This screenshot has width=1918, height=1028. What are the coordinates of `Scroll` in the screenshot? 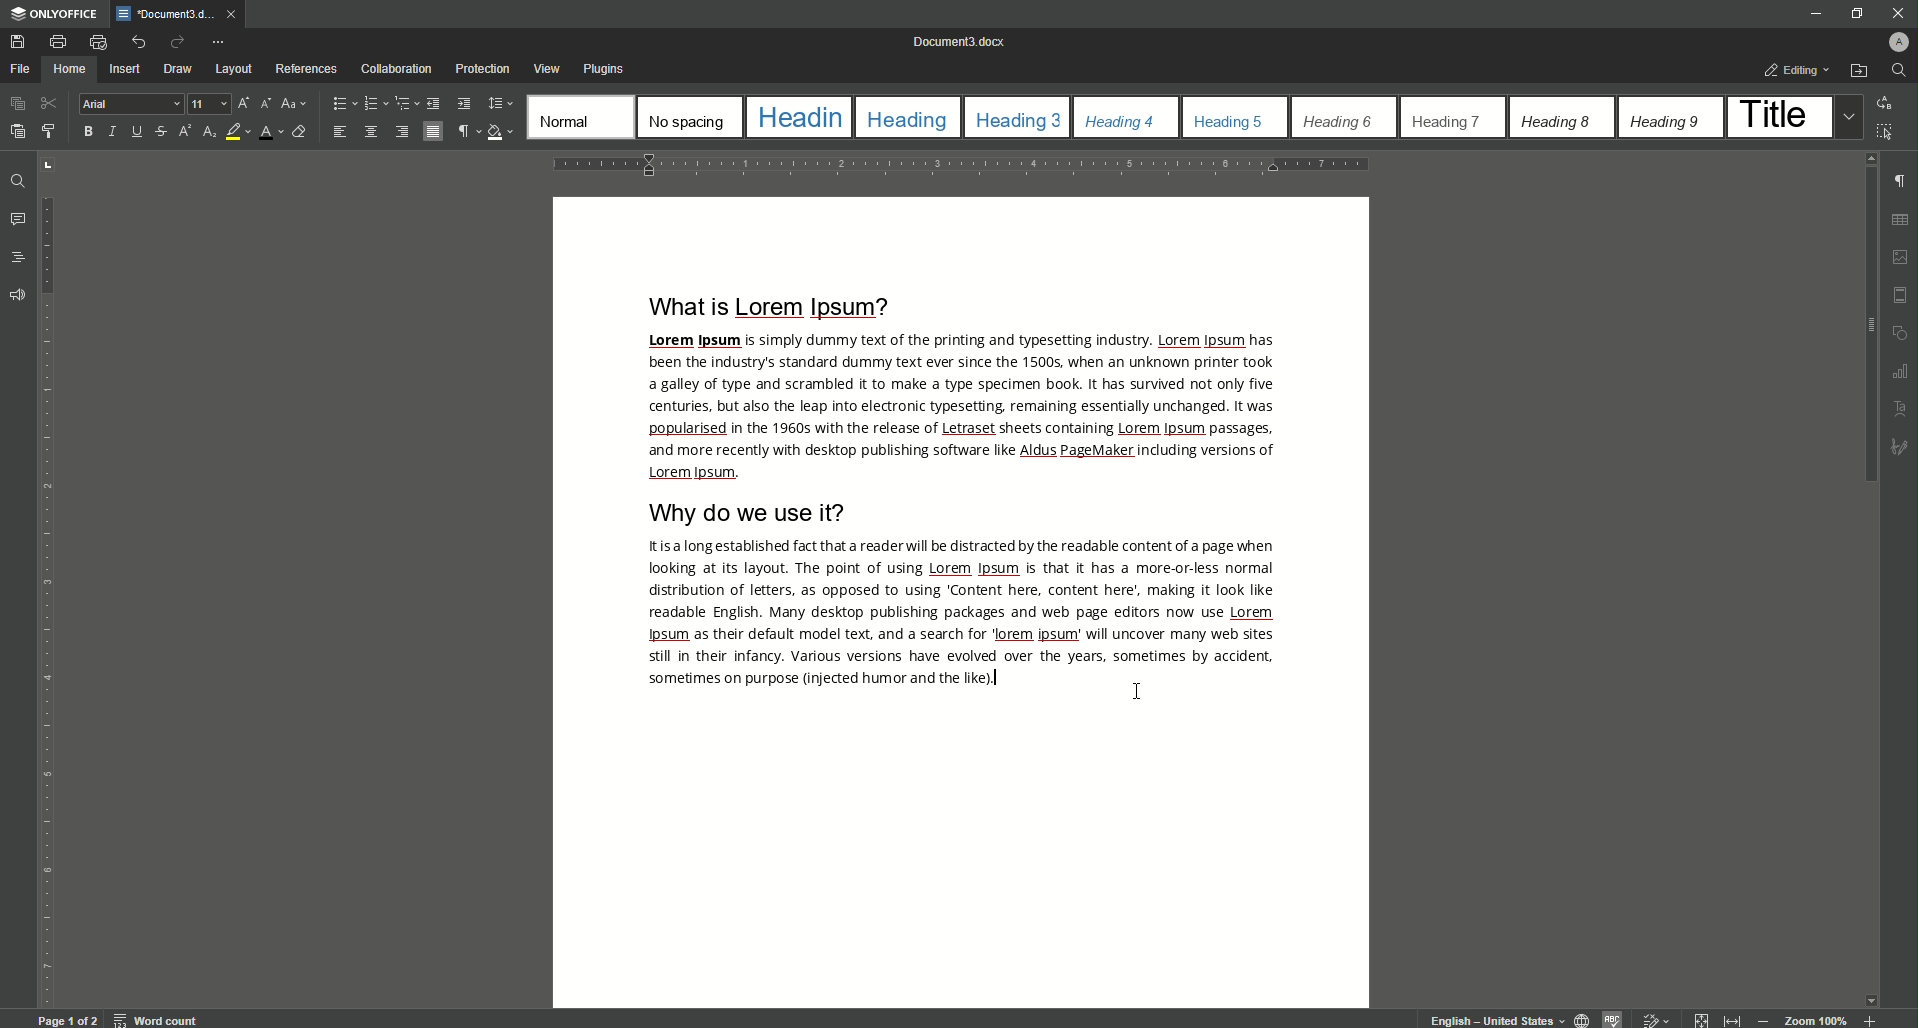 It's located at (1869, 317).